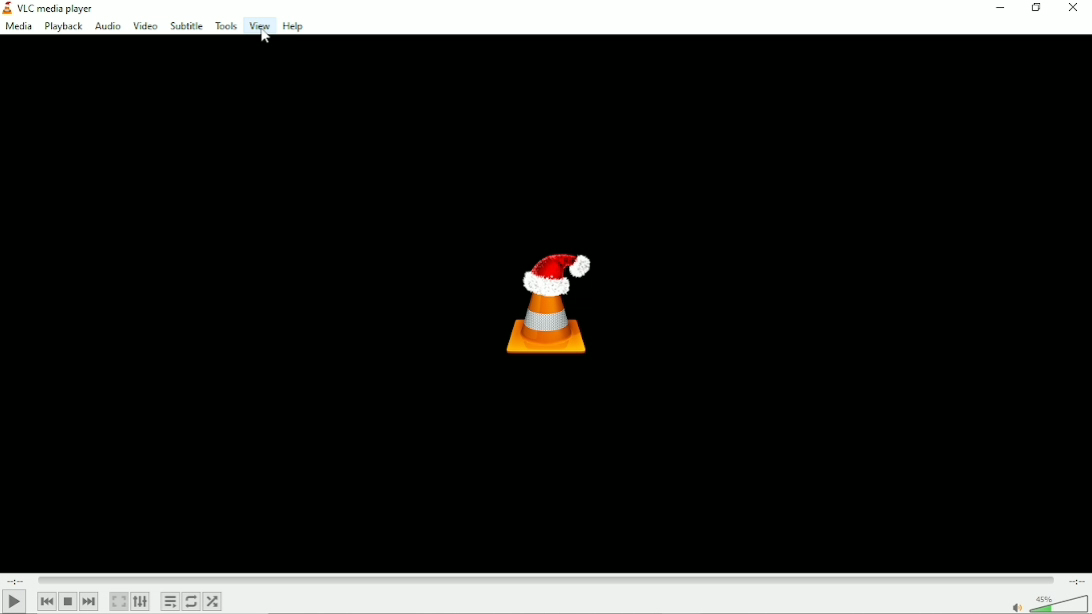 This screenshot has width=1092, height=614. Describe the element at coordinates (17, 580) in the screenshot. I see `Elapsed time` at that location.